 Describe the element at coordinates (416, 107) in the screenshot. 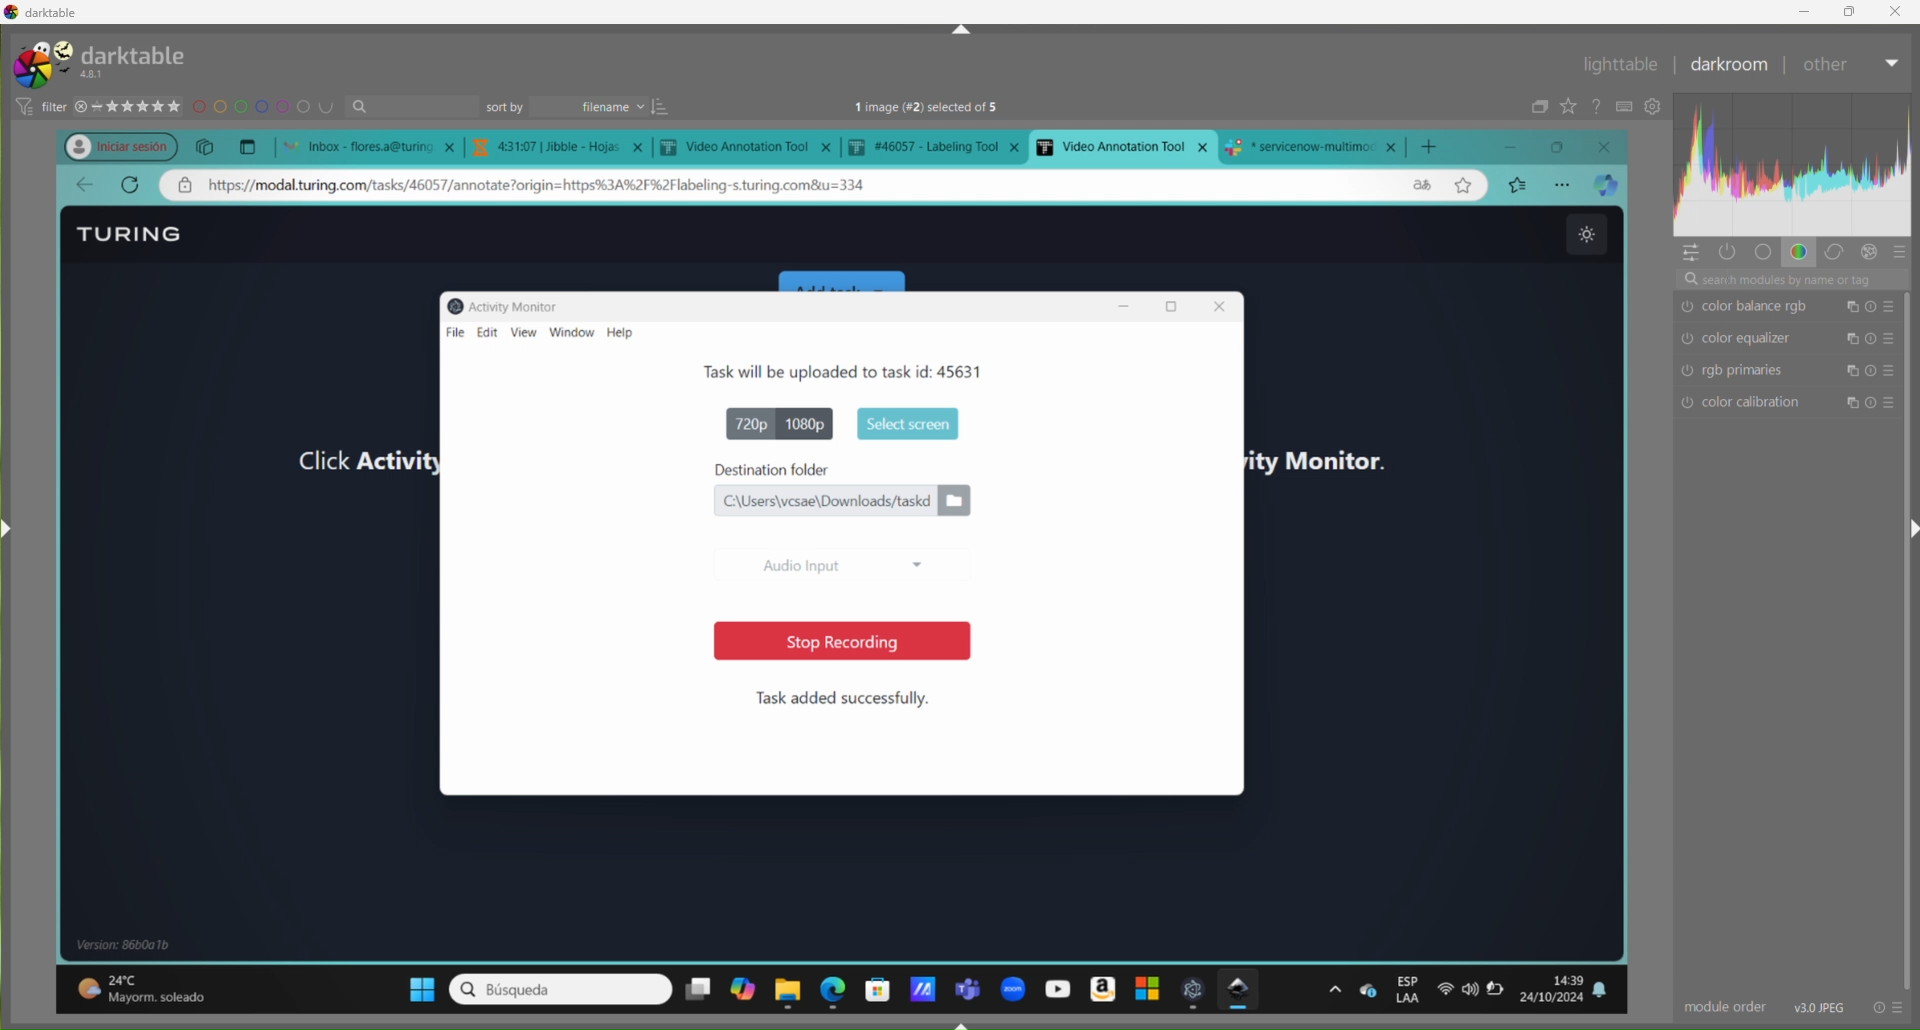

I see `search` at that location.